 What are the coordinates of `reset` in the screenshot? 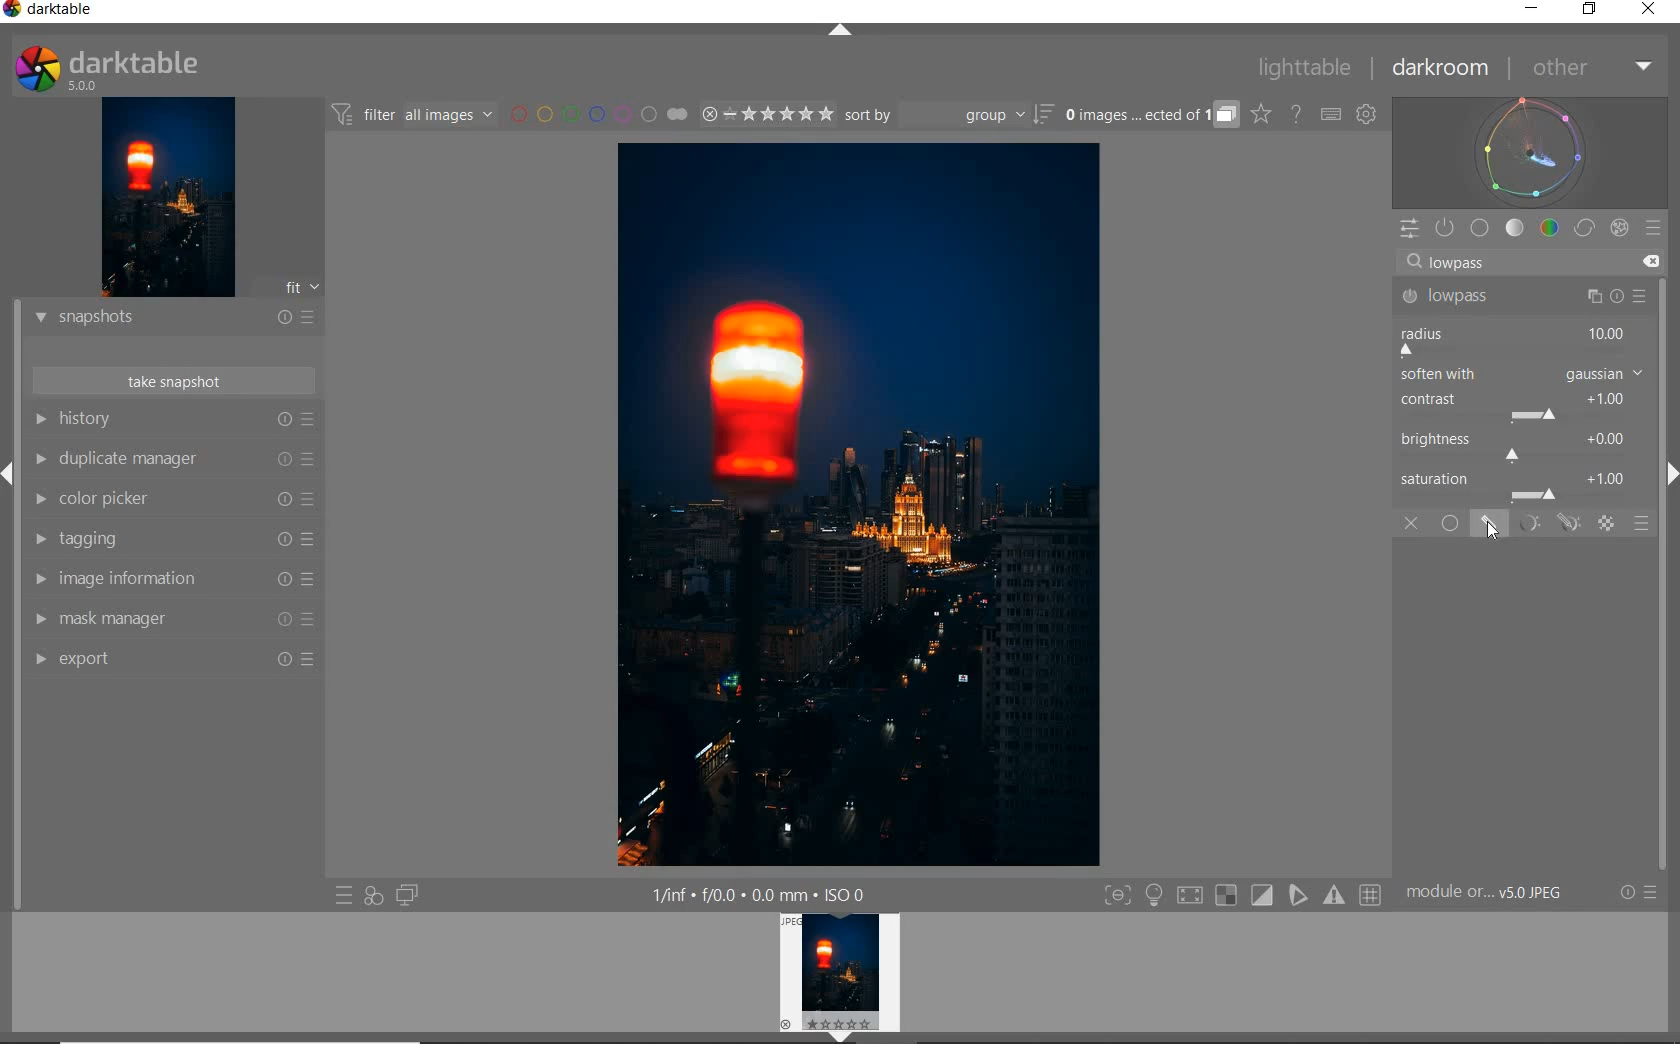 It's located at (1620, 299).